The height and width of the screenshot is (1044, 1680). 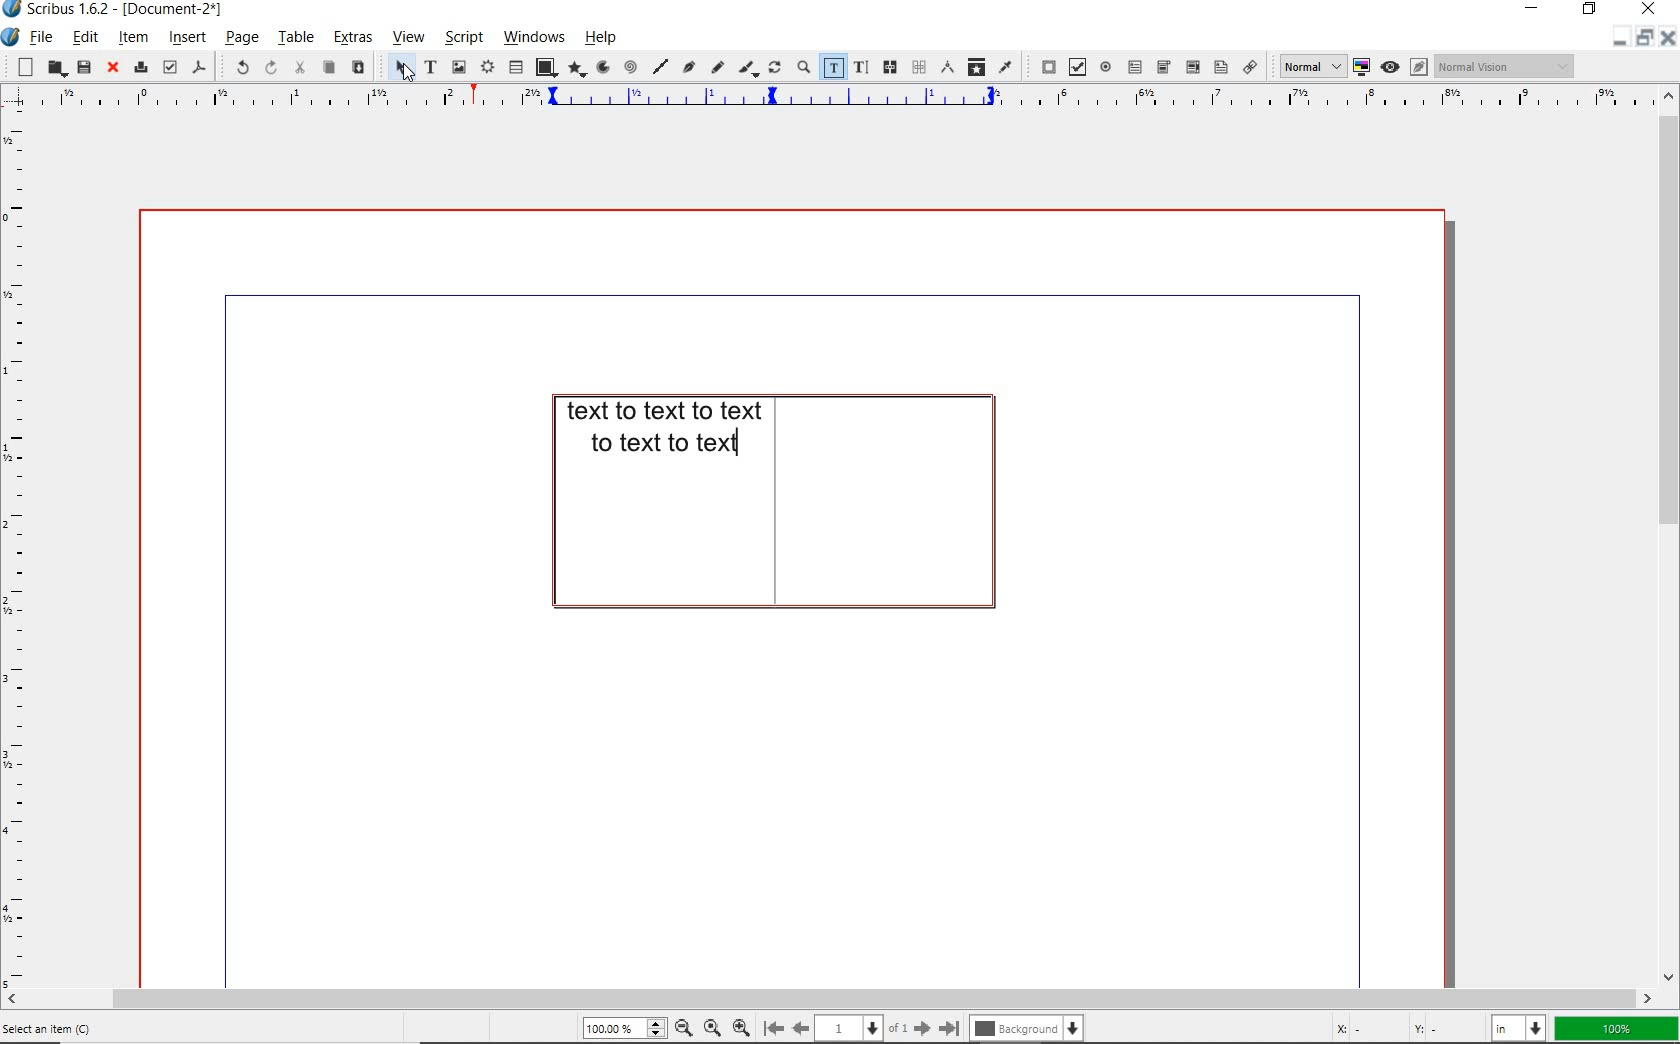 What do you see at coordinates (407, 37) in the screenshot?
I see `view` at bounding box center [407, 37].